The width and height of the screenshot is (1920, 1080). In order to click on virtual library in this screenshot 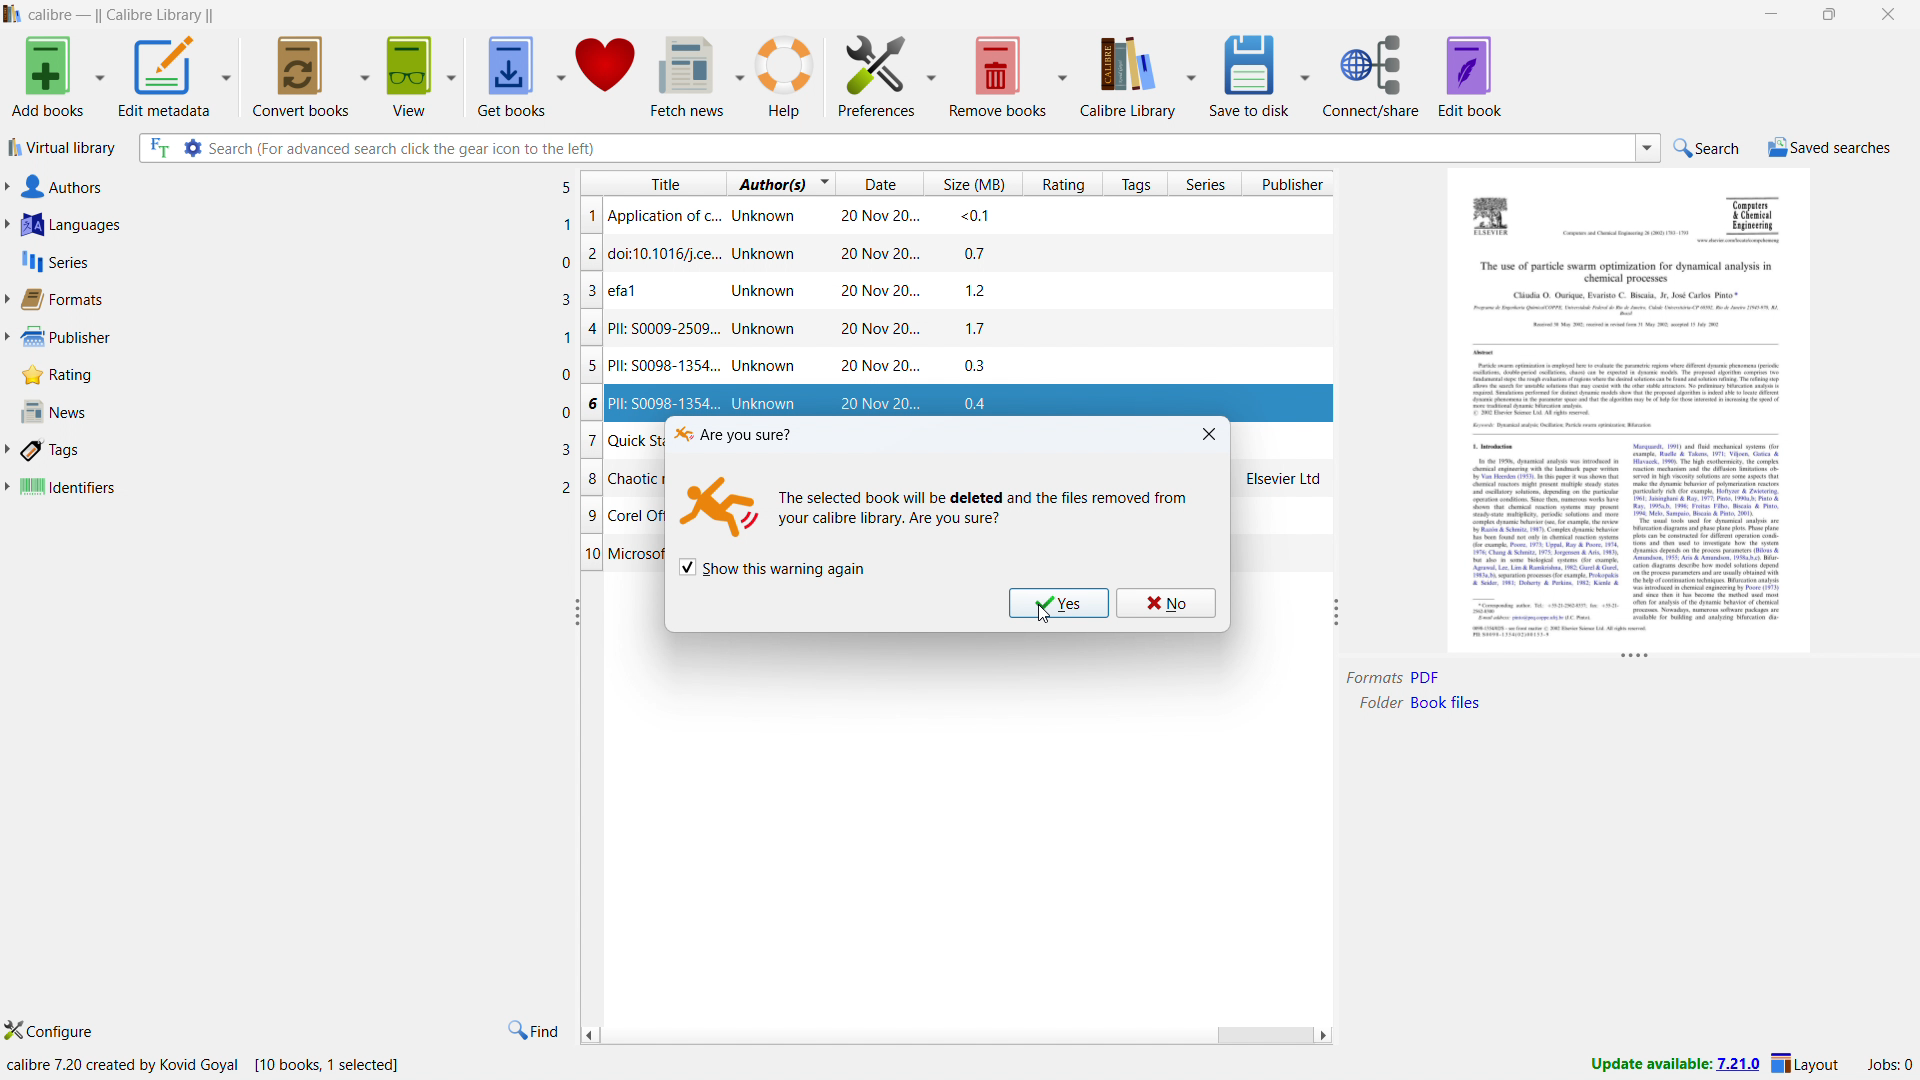, I will do `click(63, 147)`.